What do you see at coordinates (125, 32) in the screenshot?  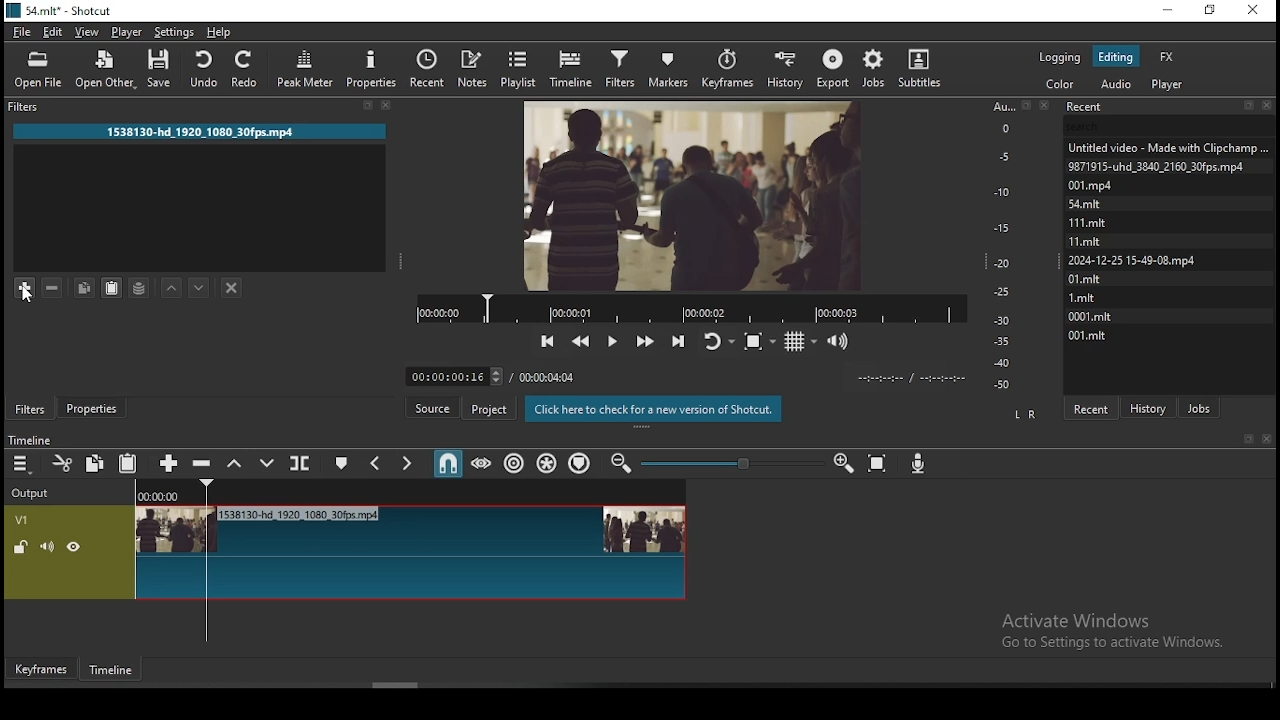 I see `player` at bounding box center [125, 32].